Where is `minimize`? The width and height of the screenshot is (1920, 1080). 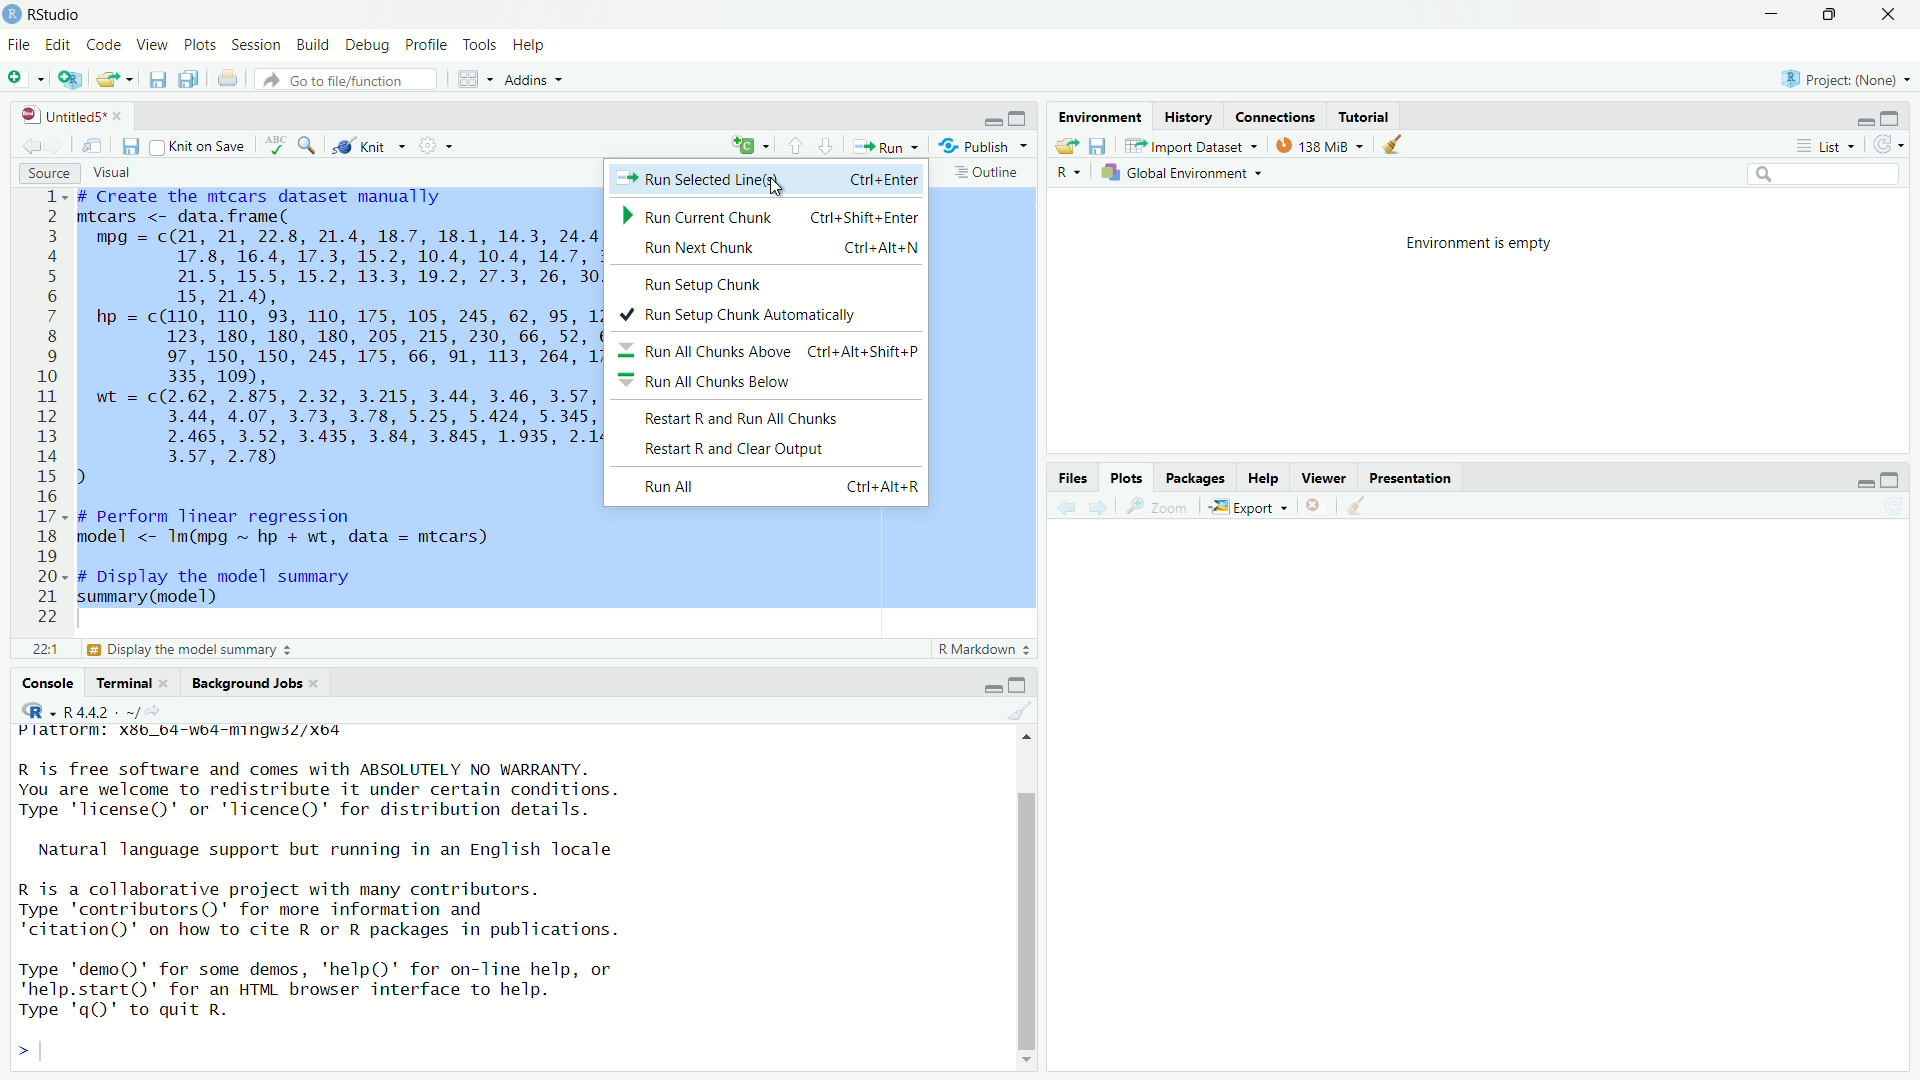
minimize is located at coordinates (1861, 483).